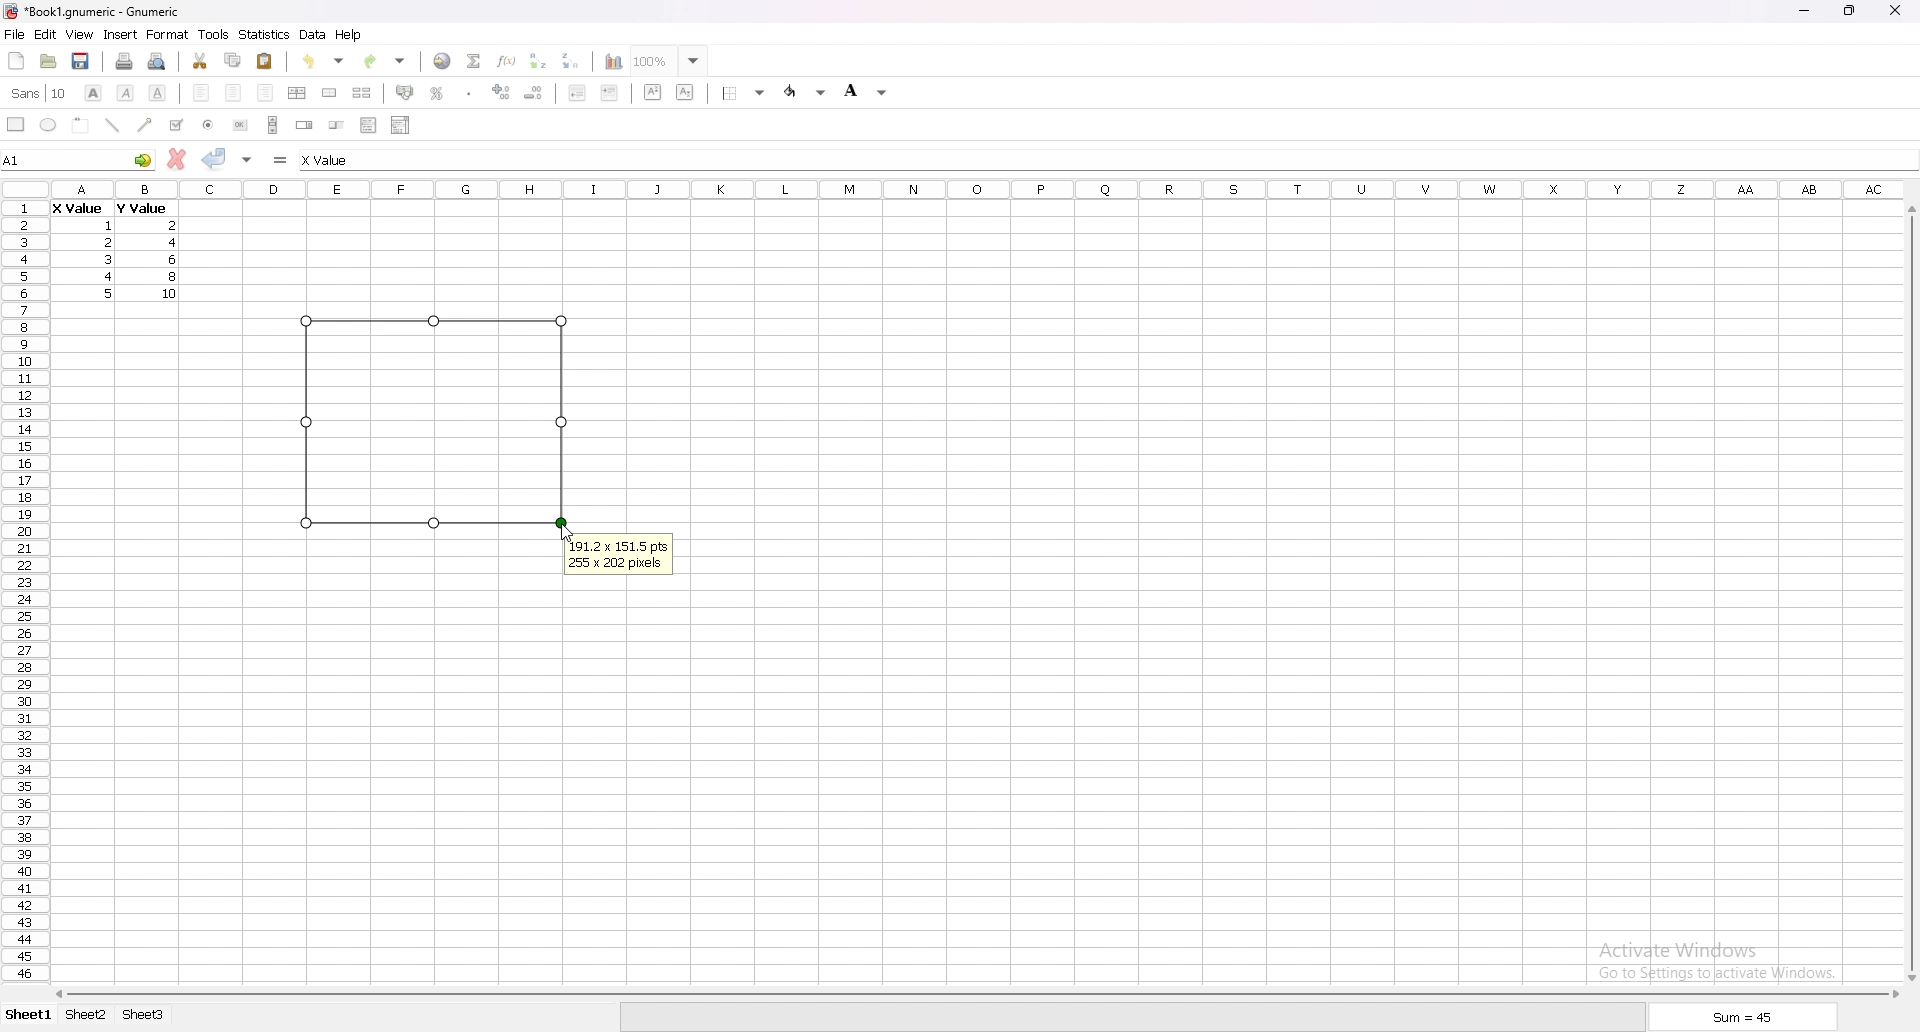 This screenshot has height=1032, width=1920. I want to click on frame, so click(81, 124).